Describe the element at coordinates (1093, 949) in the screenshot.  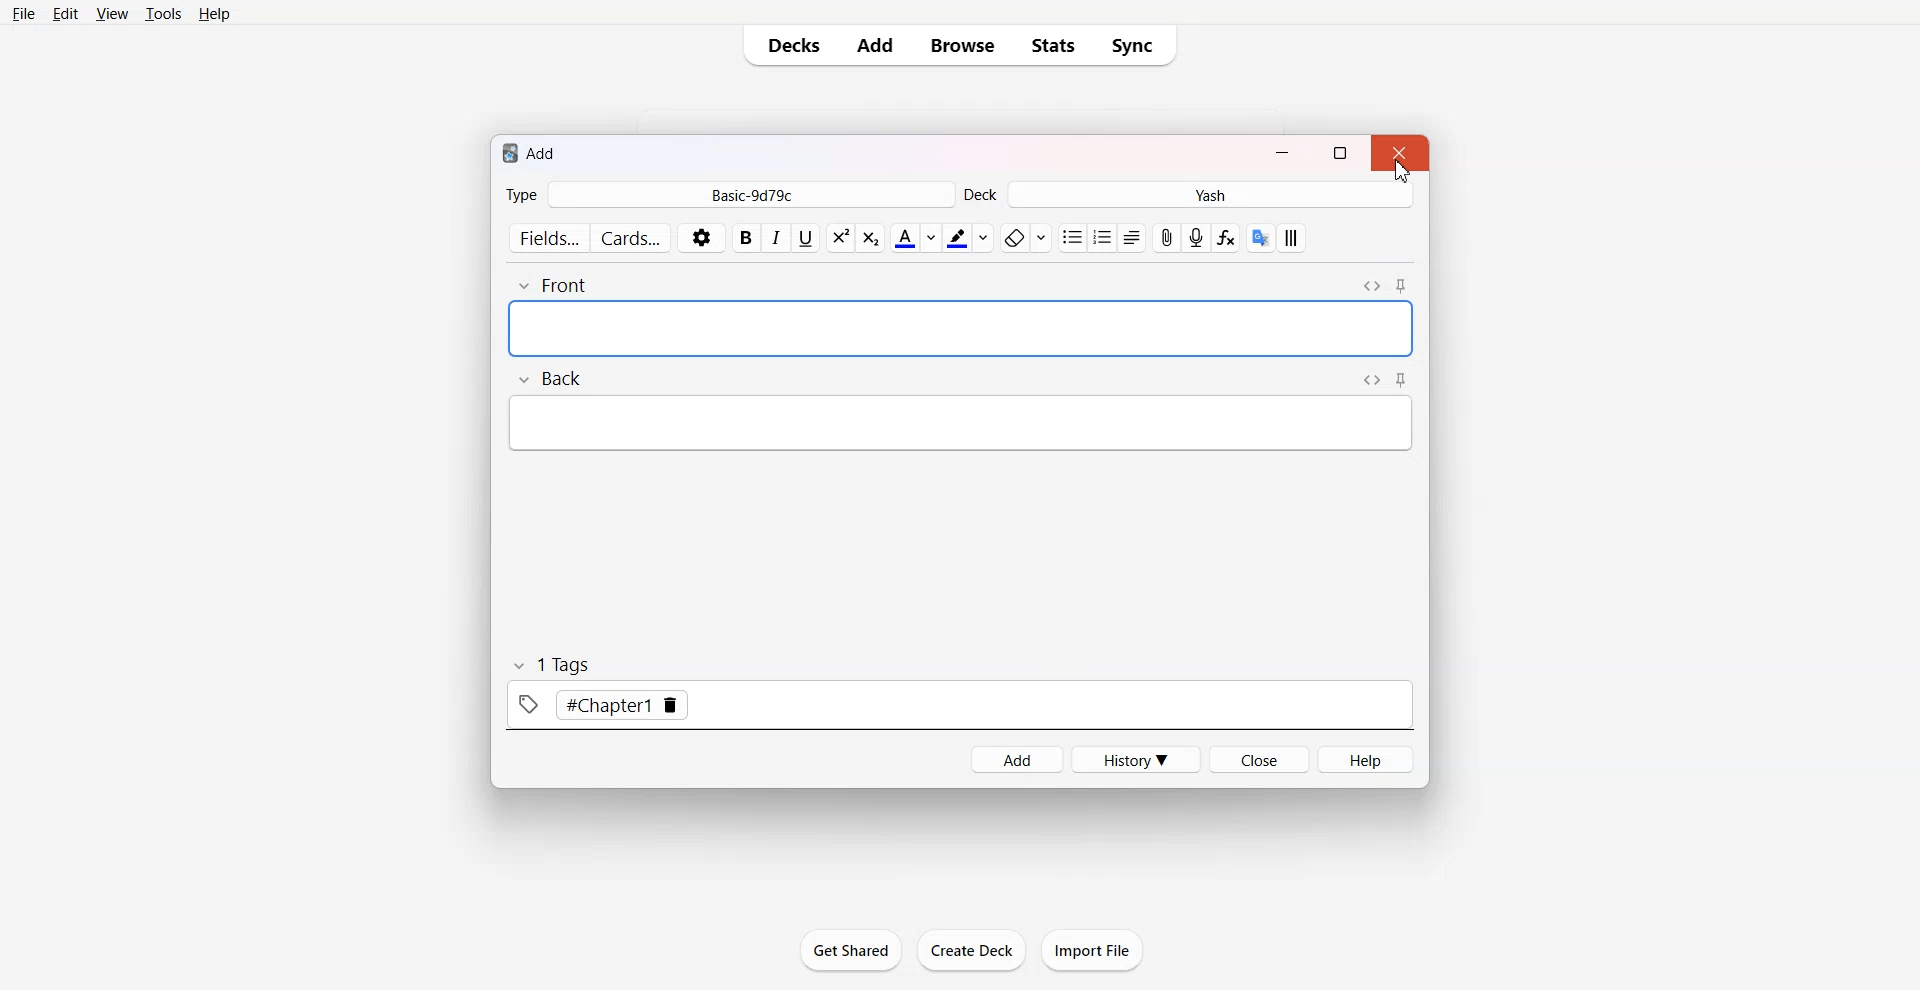
I see `Import File` at that location.